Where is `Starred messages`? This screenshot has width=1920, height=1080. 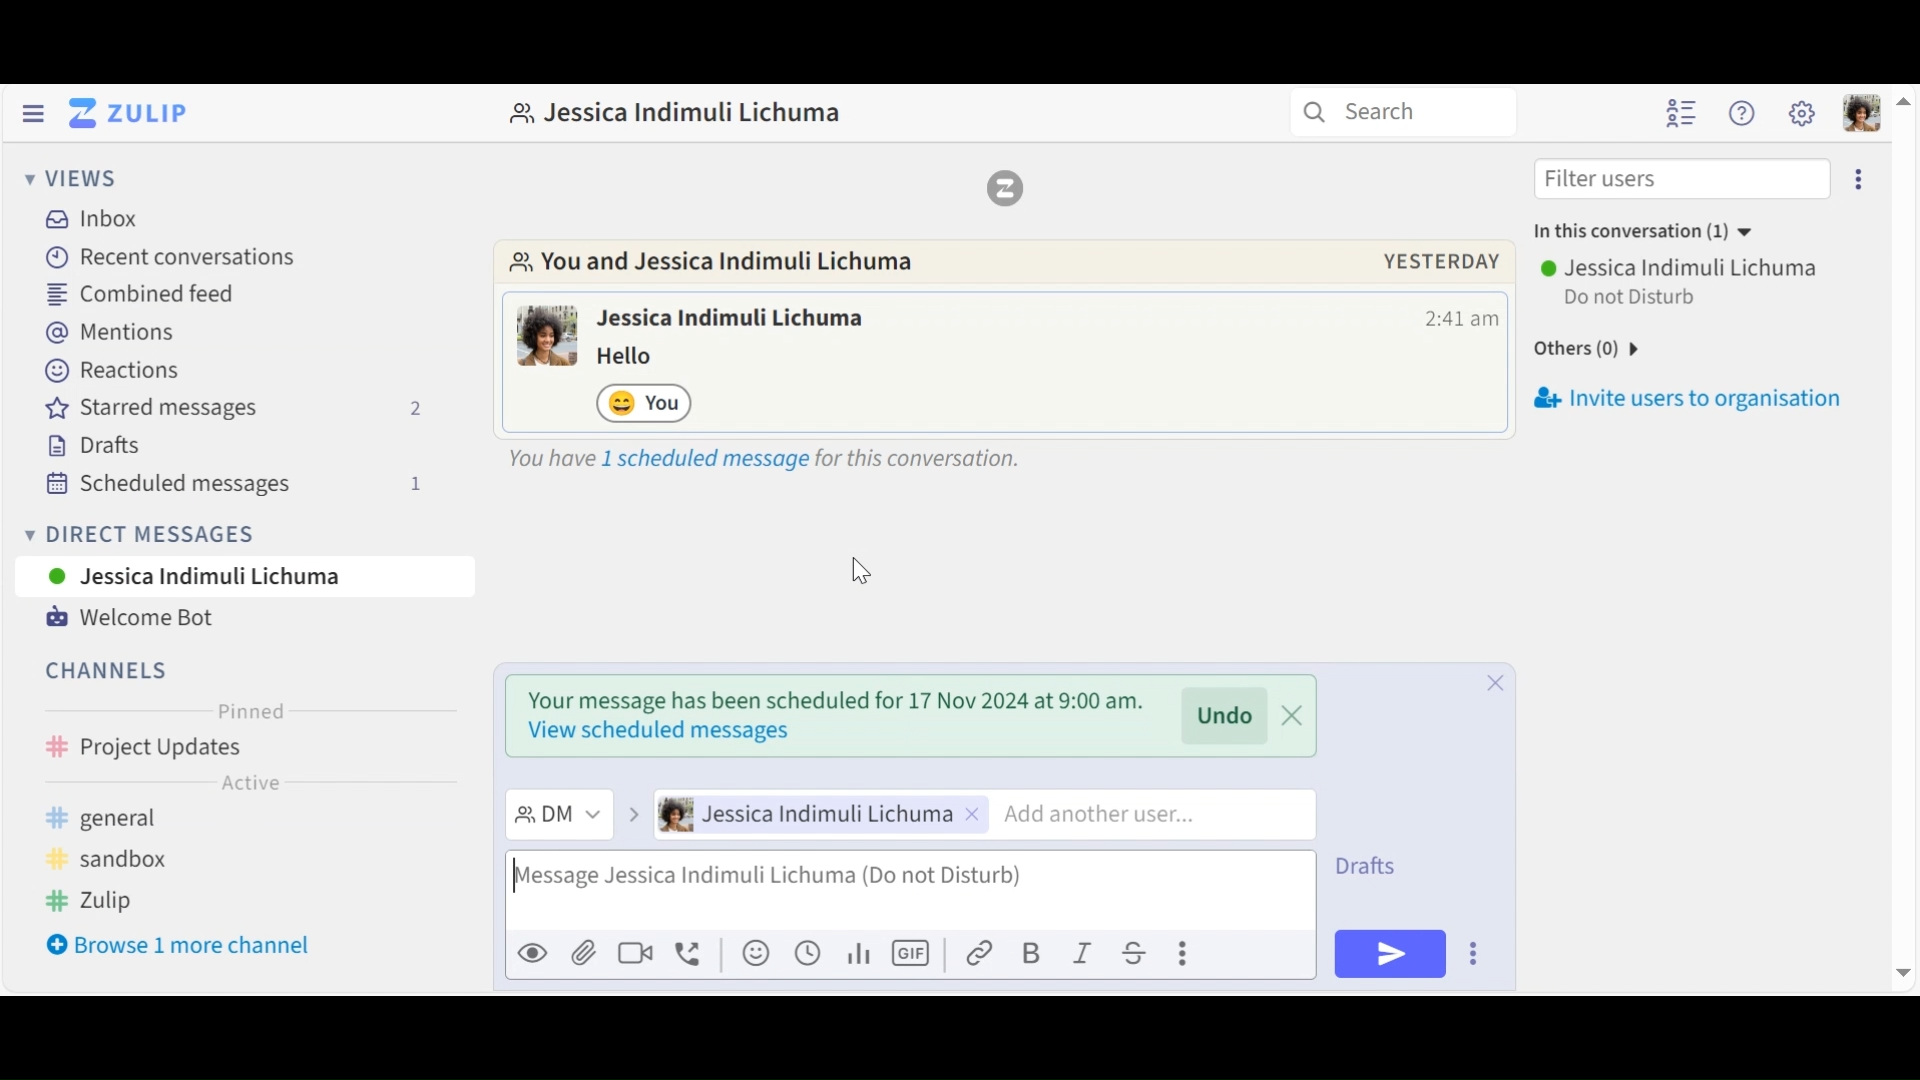 Starred messages is located at coordinates (235, 411).